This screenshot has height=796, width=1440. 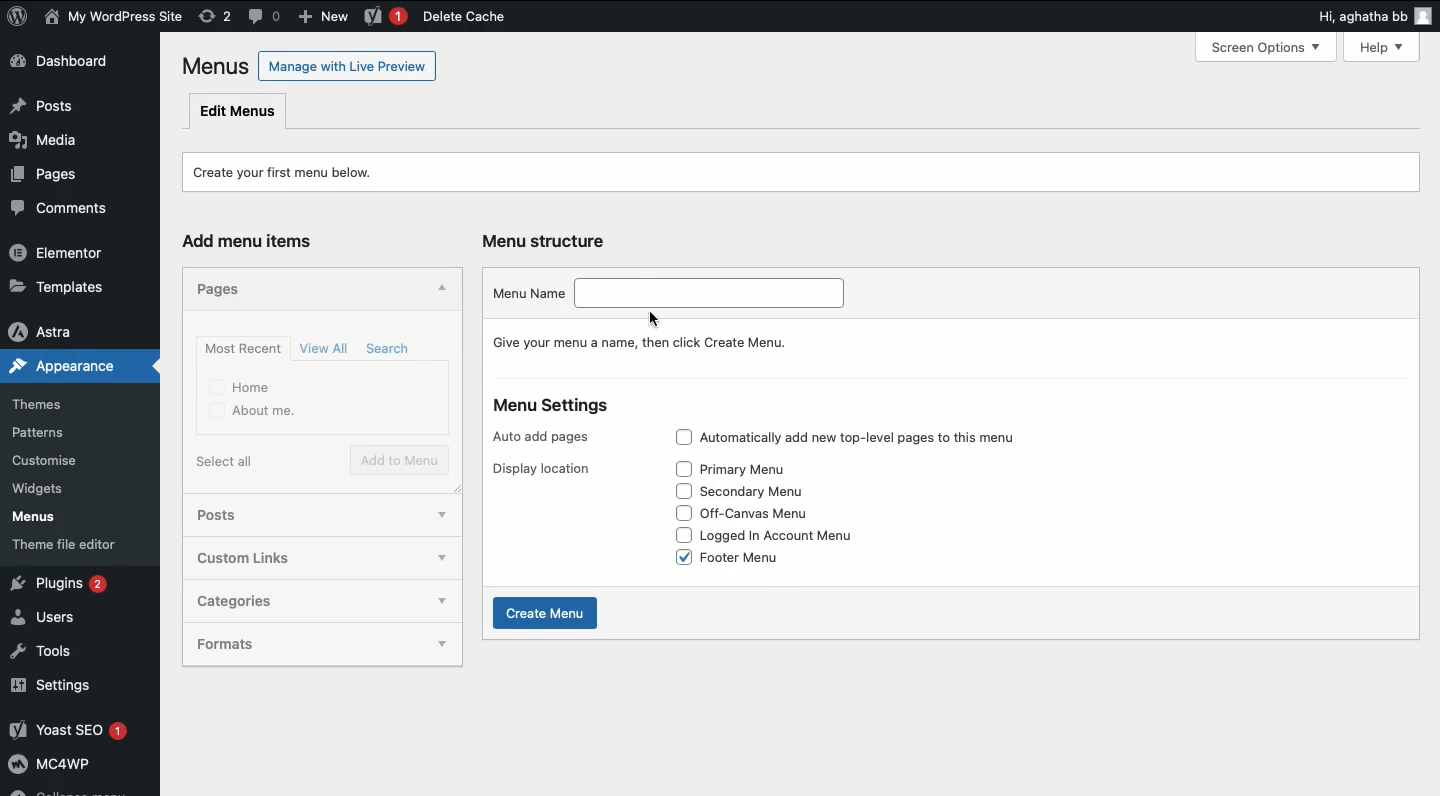 What do you see at coordinates (81, 548) in the screenshot?
I see `Theme file editor` at bounding box center [81, 548].